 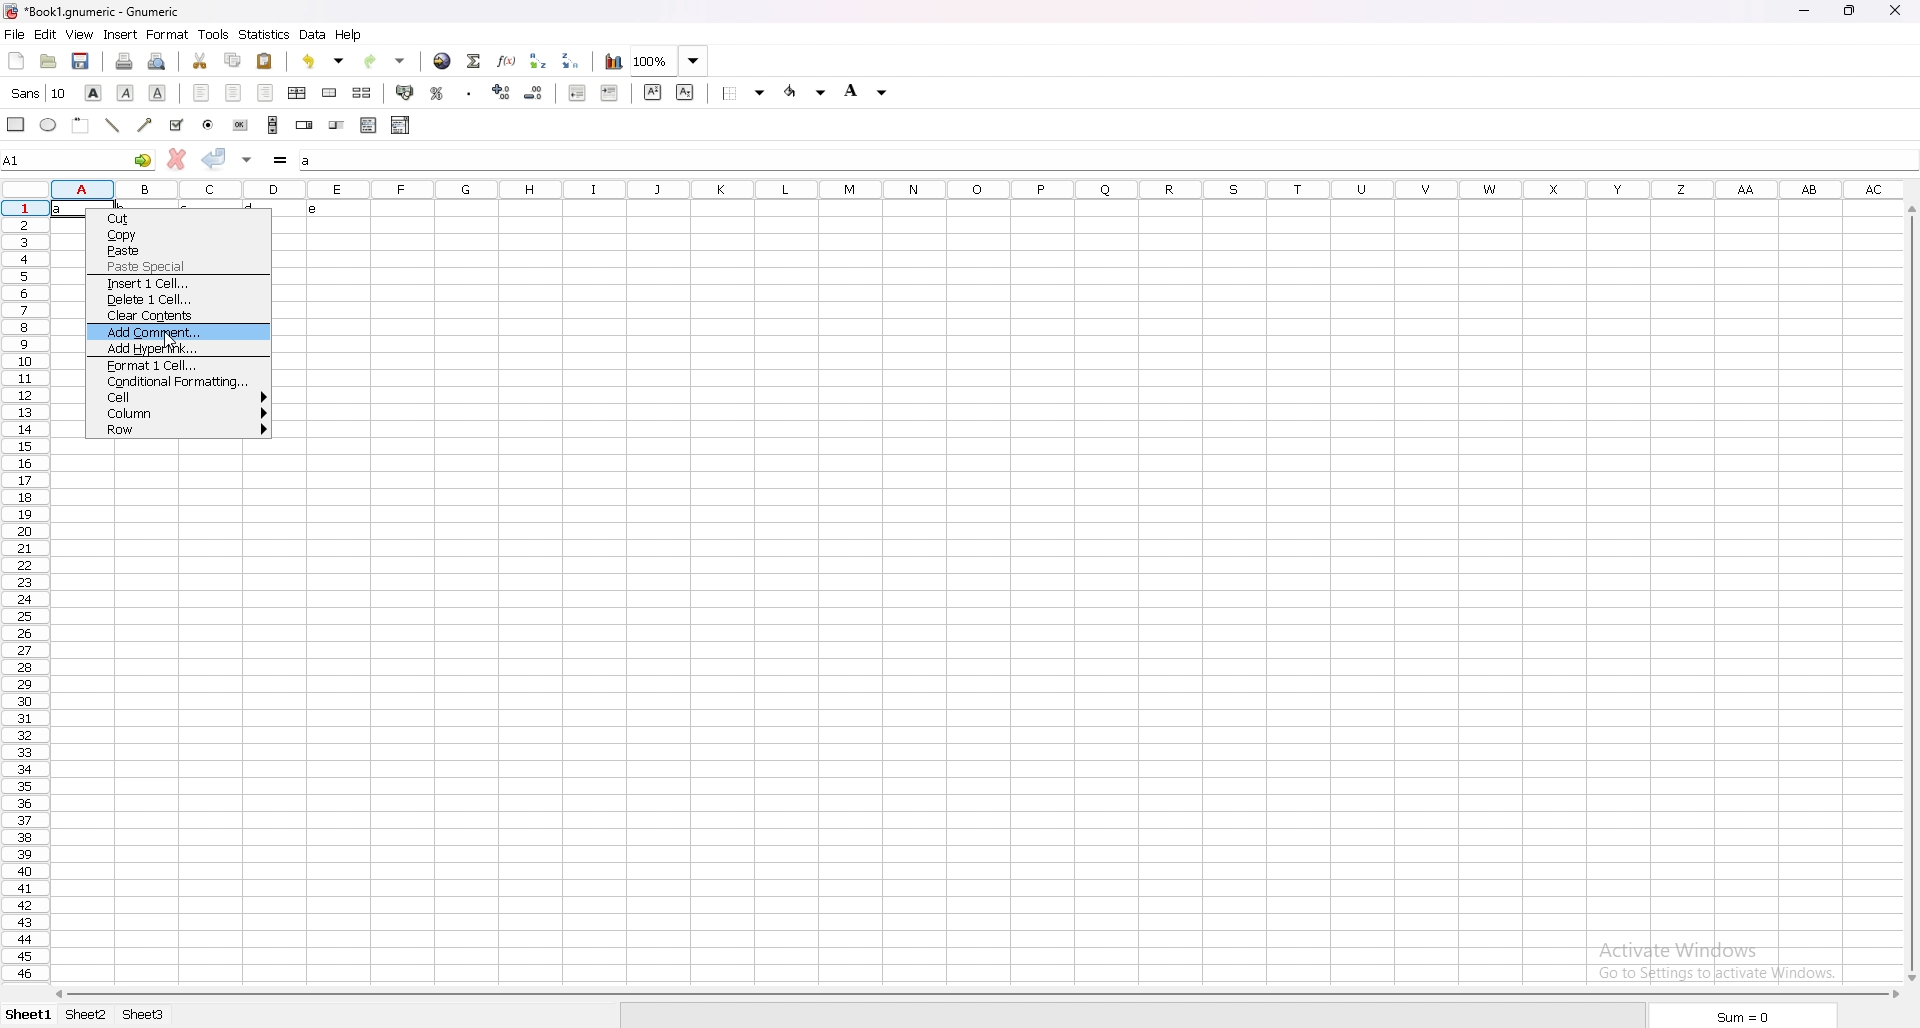 I want to click on underline, so click(x=158, y=93).